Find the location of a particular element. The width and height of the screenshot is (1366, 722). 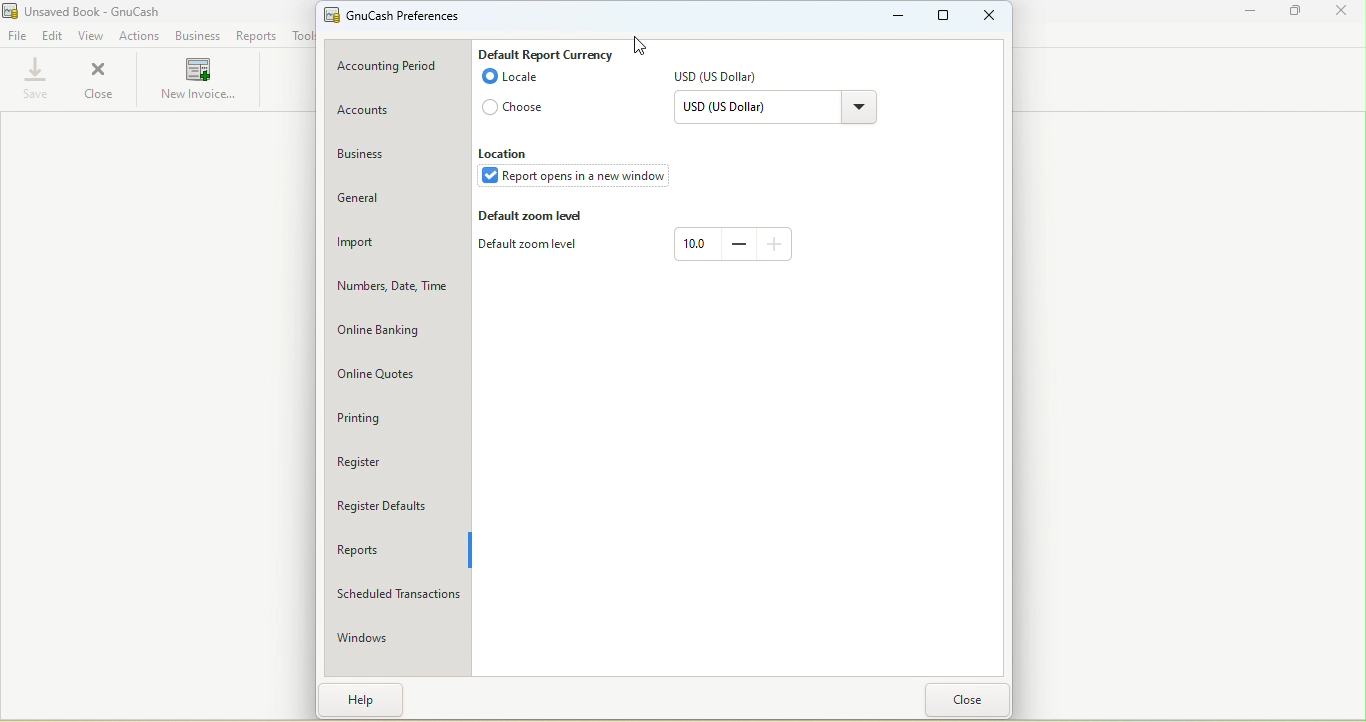

View is located at coordinates (92, 36).